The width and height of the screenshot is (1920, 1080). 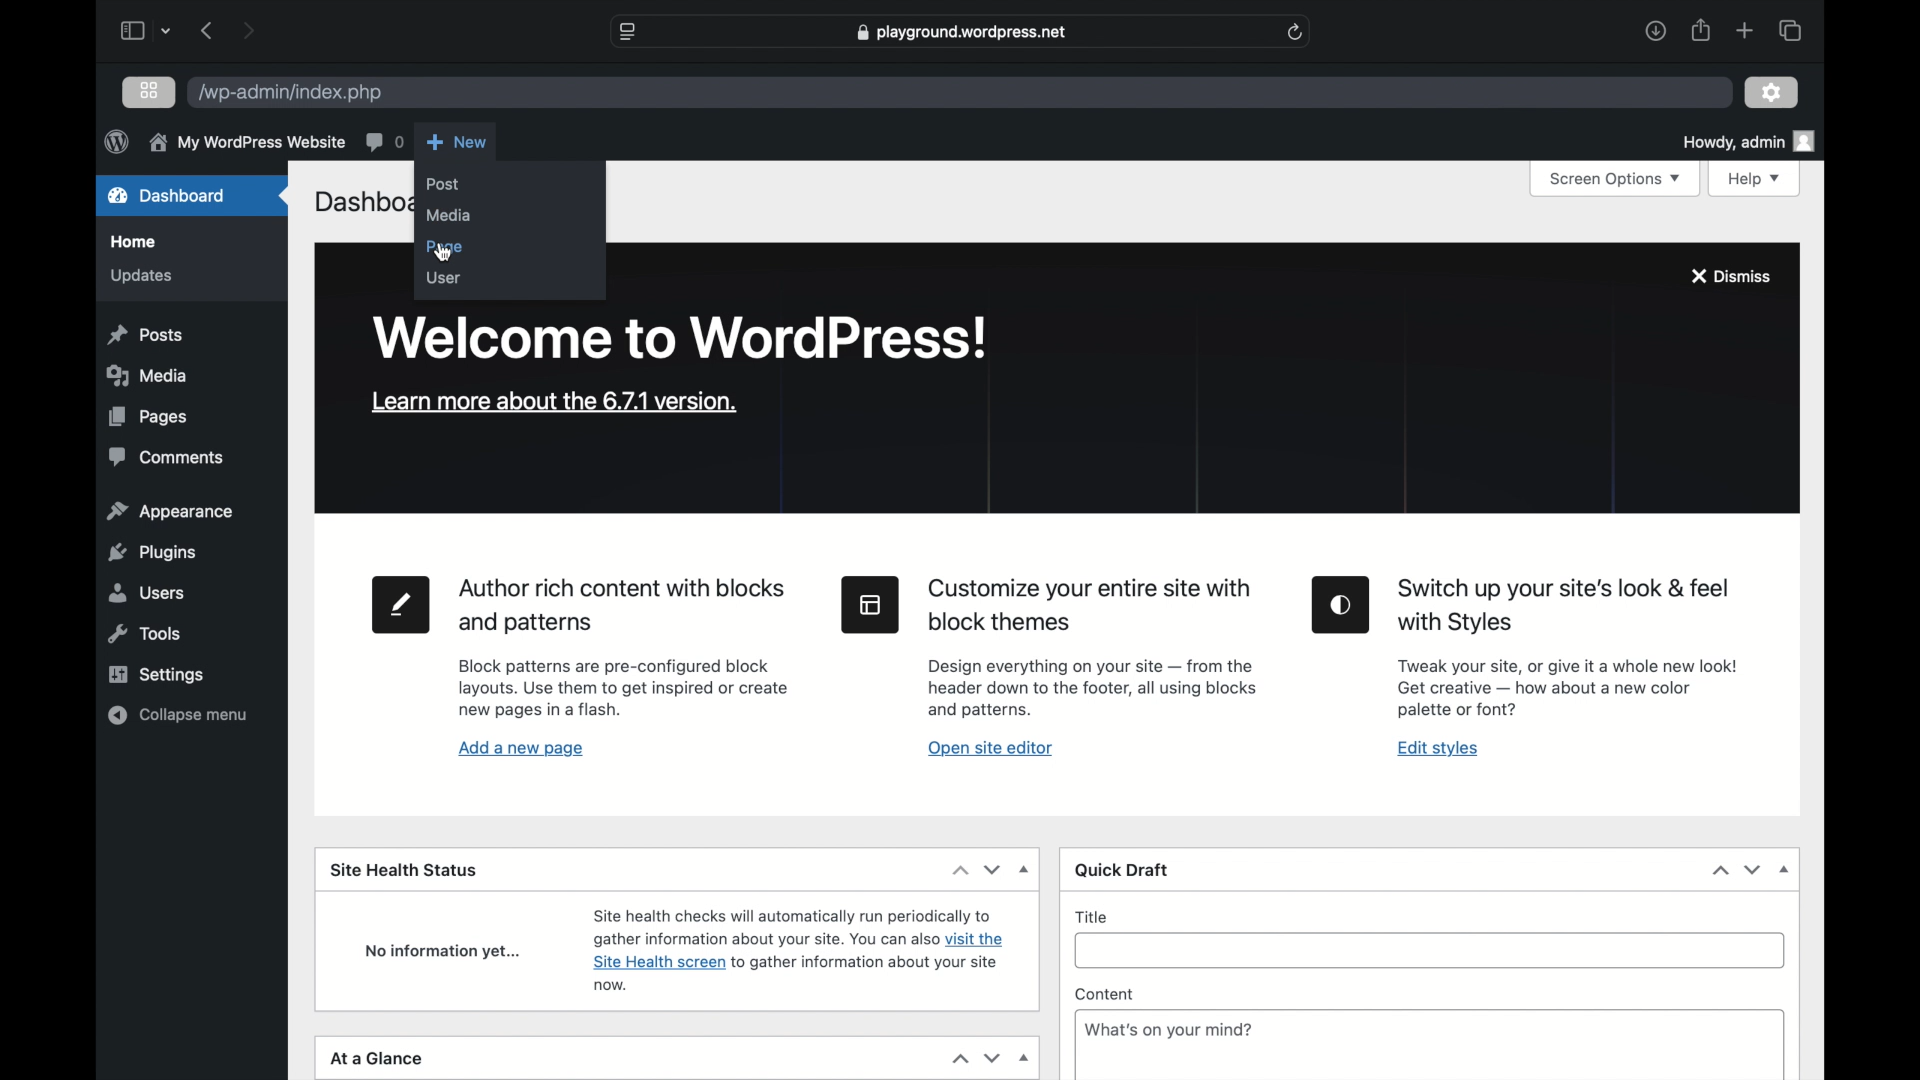 I want to click on downloads, so click(x=1655, y=30).